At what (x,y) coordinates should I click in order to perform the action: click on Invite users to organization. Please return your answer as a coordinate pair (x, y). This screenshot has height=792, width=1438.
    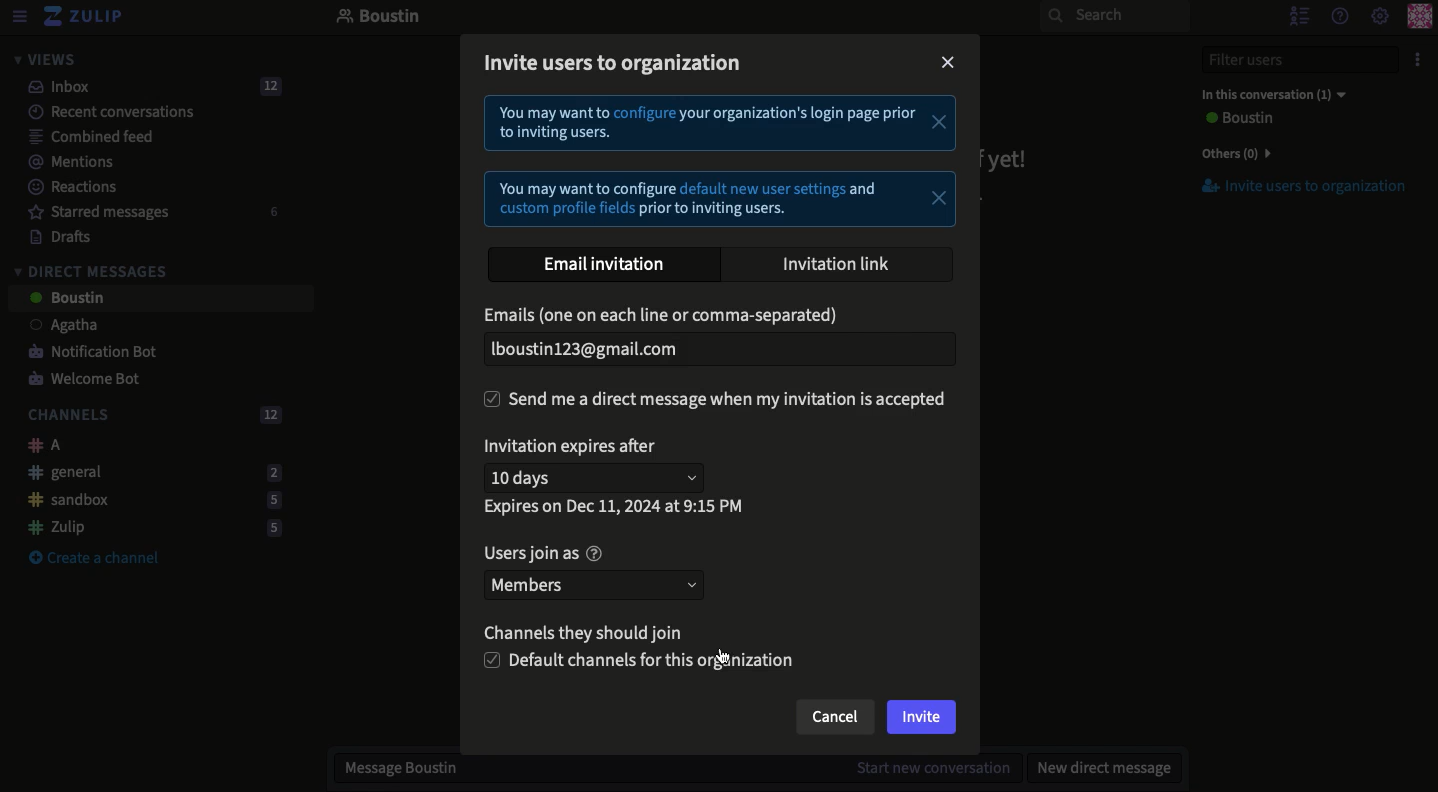
    Looking at the image, I should click on (615, 63).